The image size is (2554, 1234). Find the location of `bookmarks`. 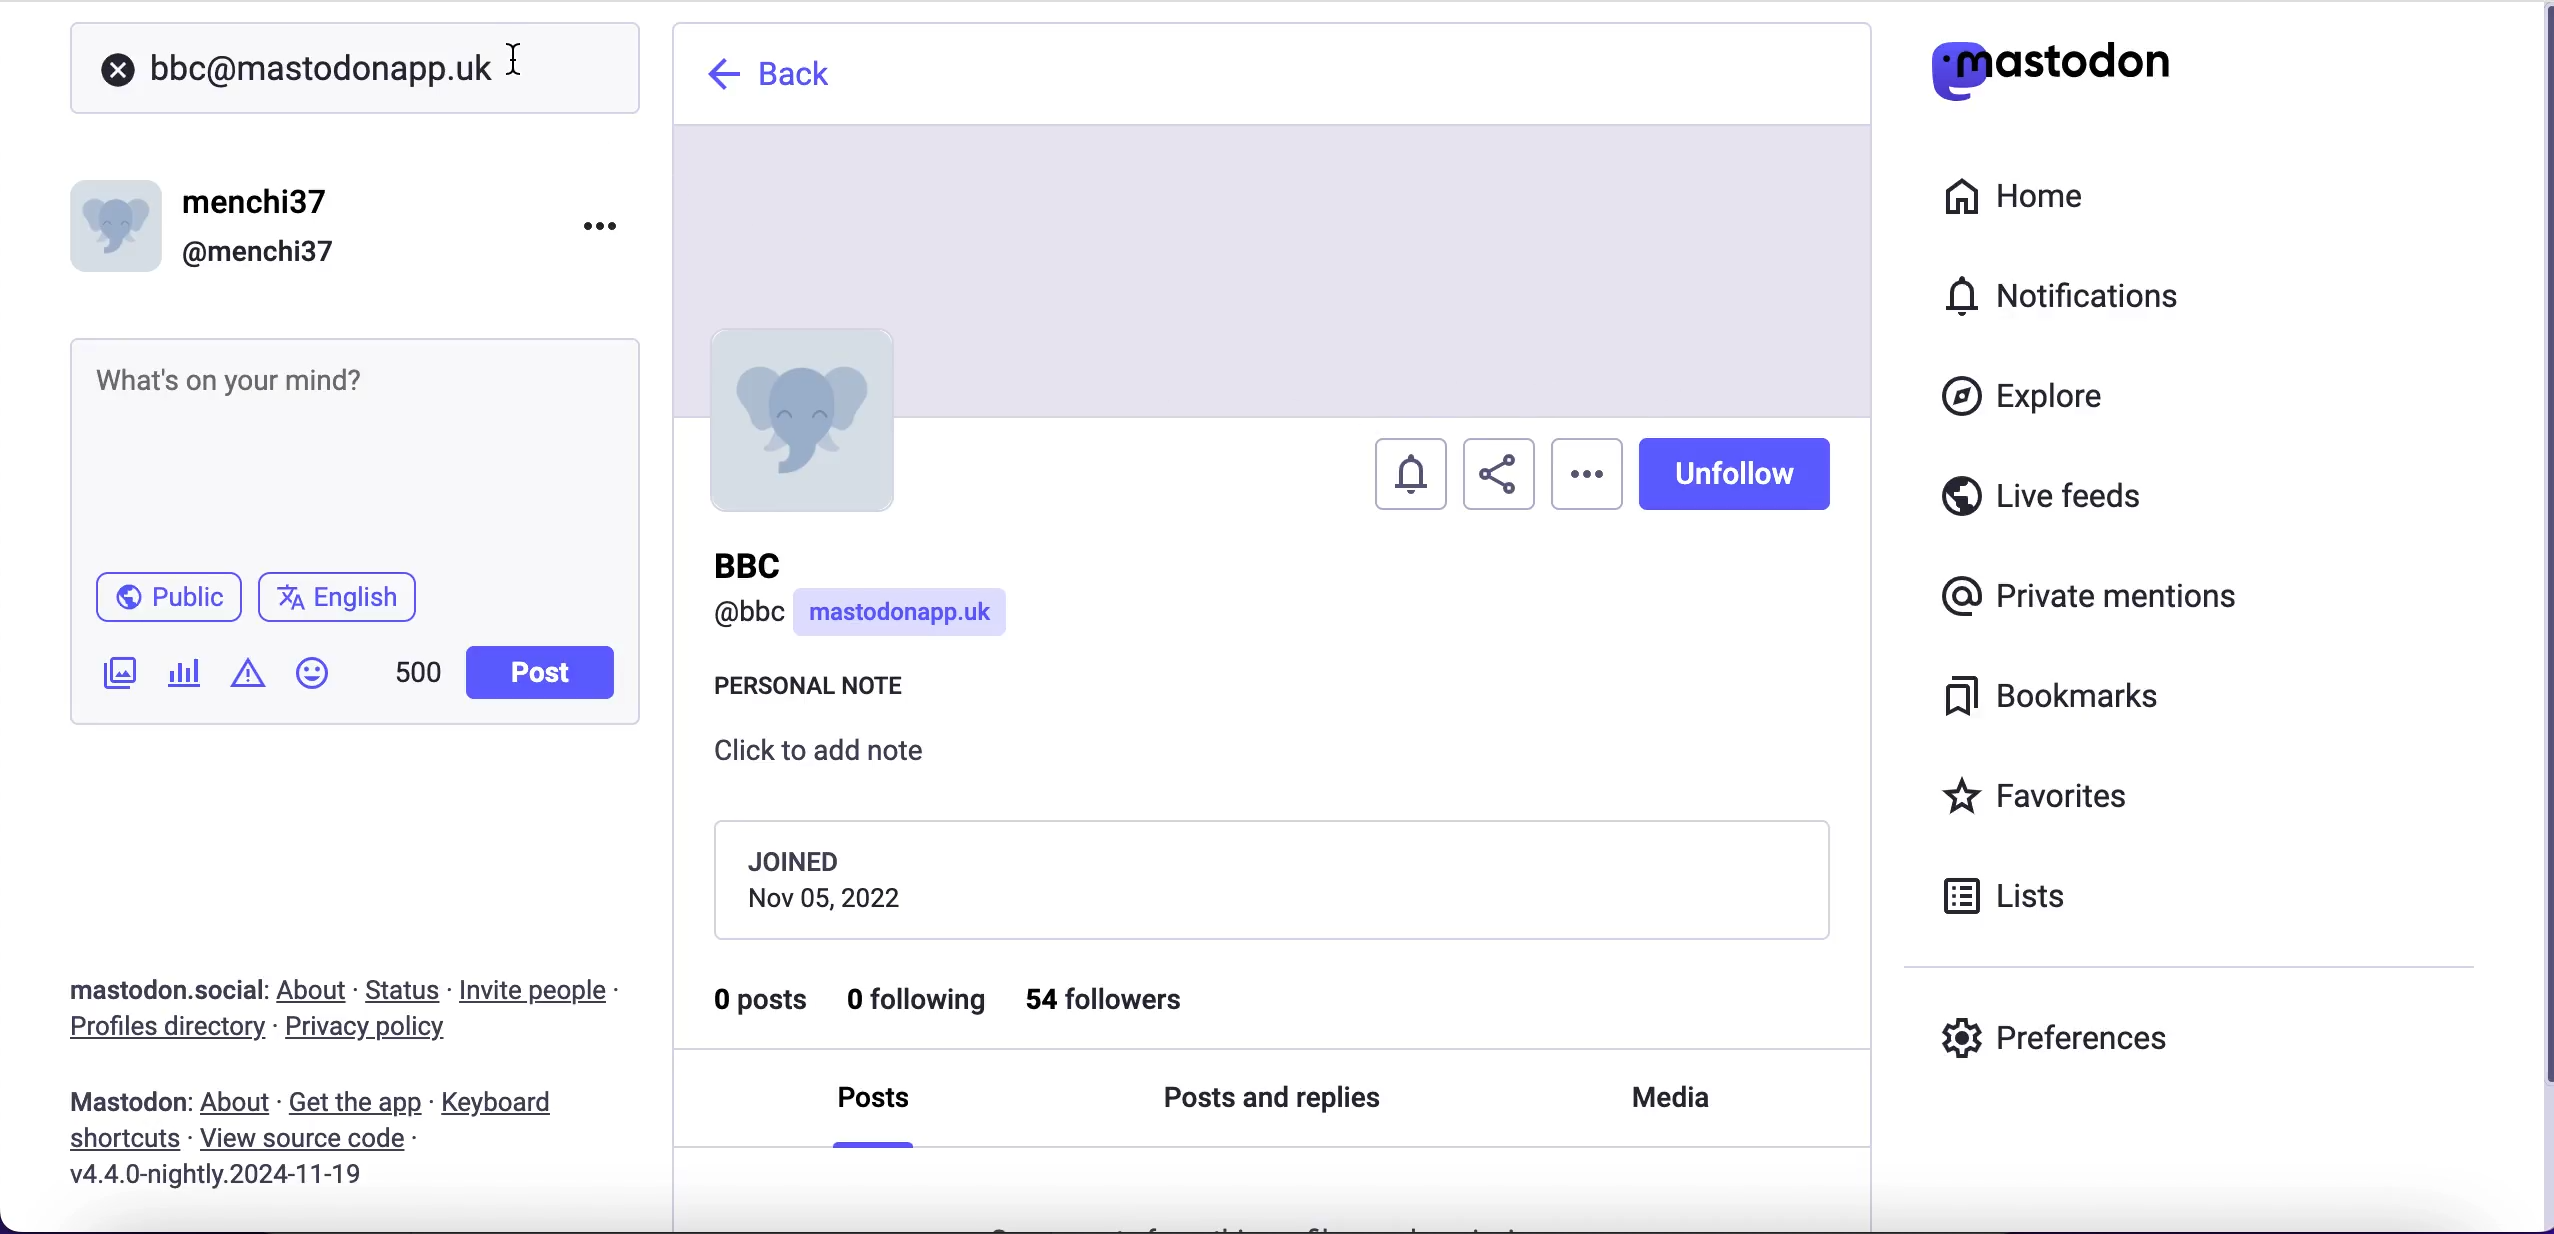

bookmarks is located at coordinates (2058, 697).